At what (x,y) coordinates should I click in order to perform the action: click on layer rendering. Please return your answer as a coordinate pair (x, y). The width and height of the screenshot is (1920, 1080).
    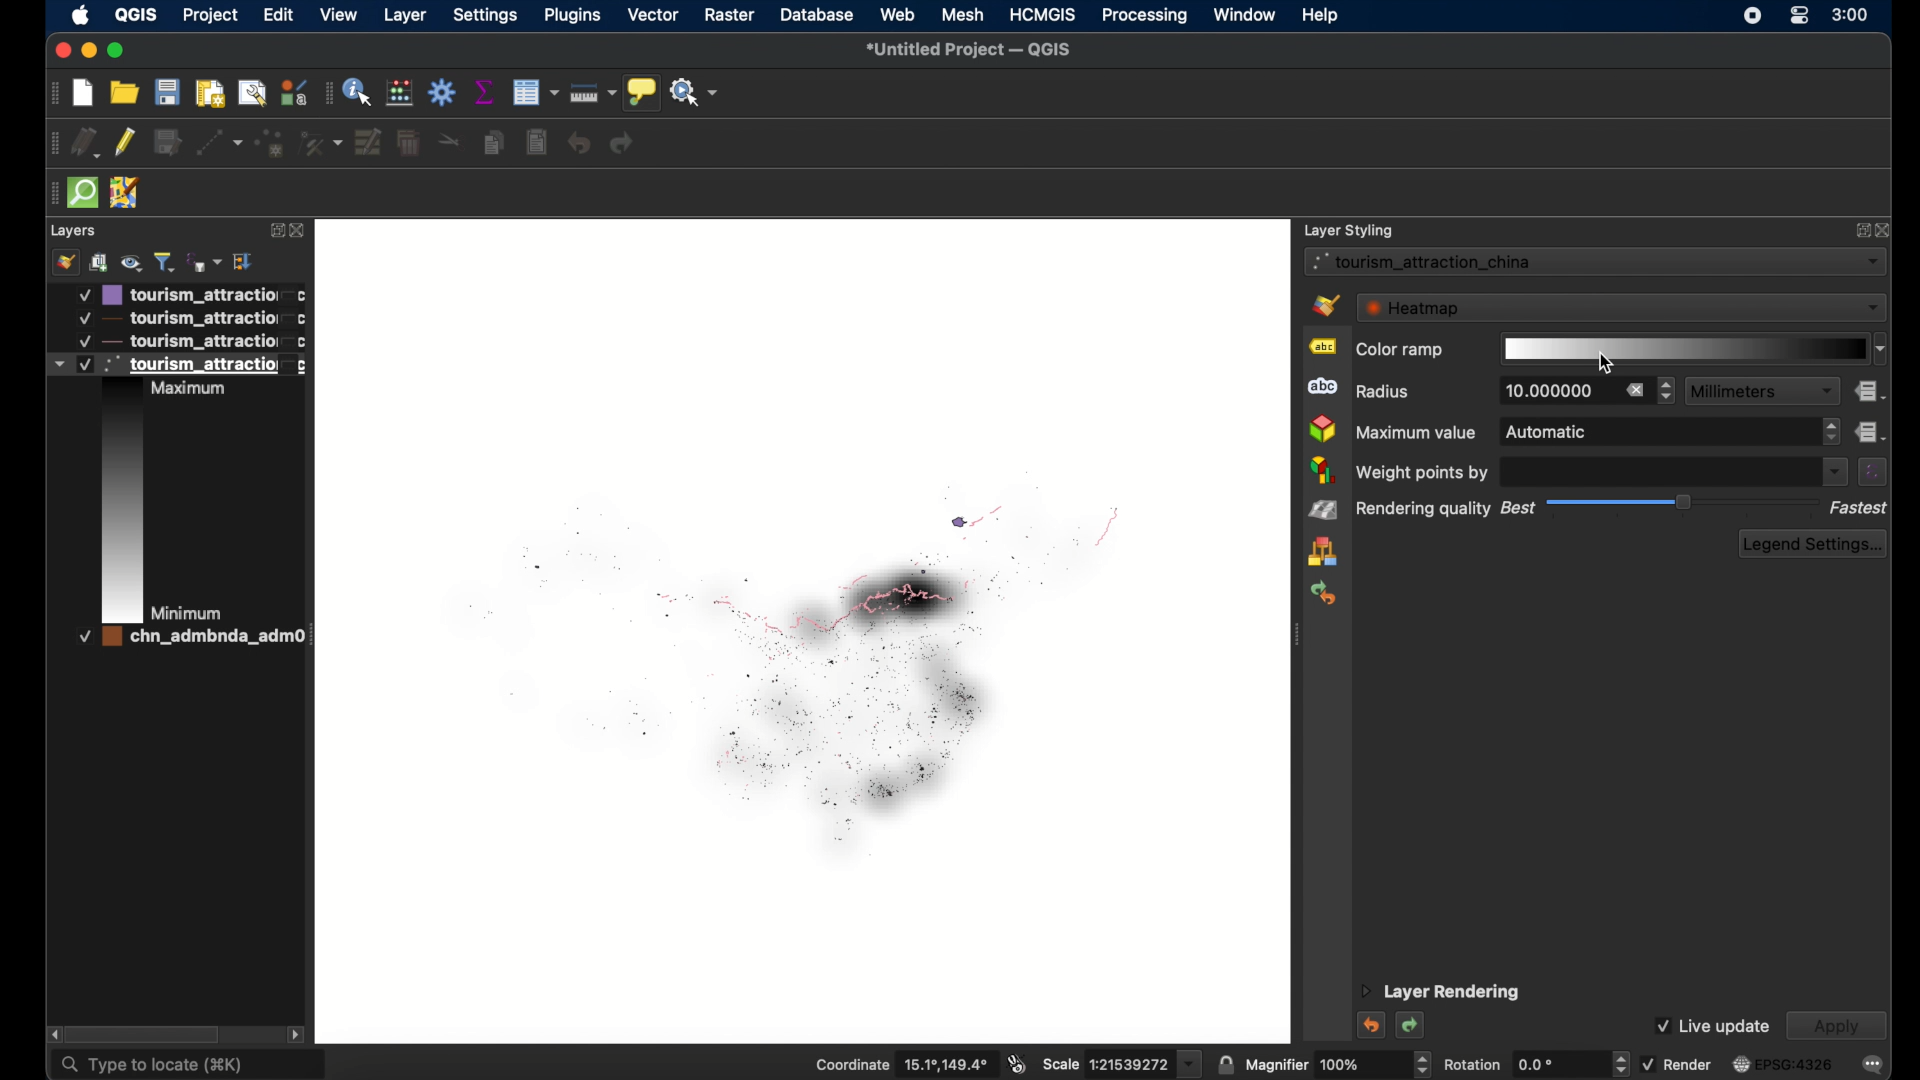
    Looking at the image, I should click on (1441, 993).